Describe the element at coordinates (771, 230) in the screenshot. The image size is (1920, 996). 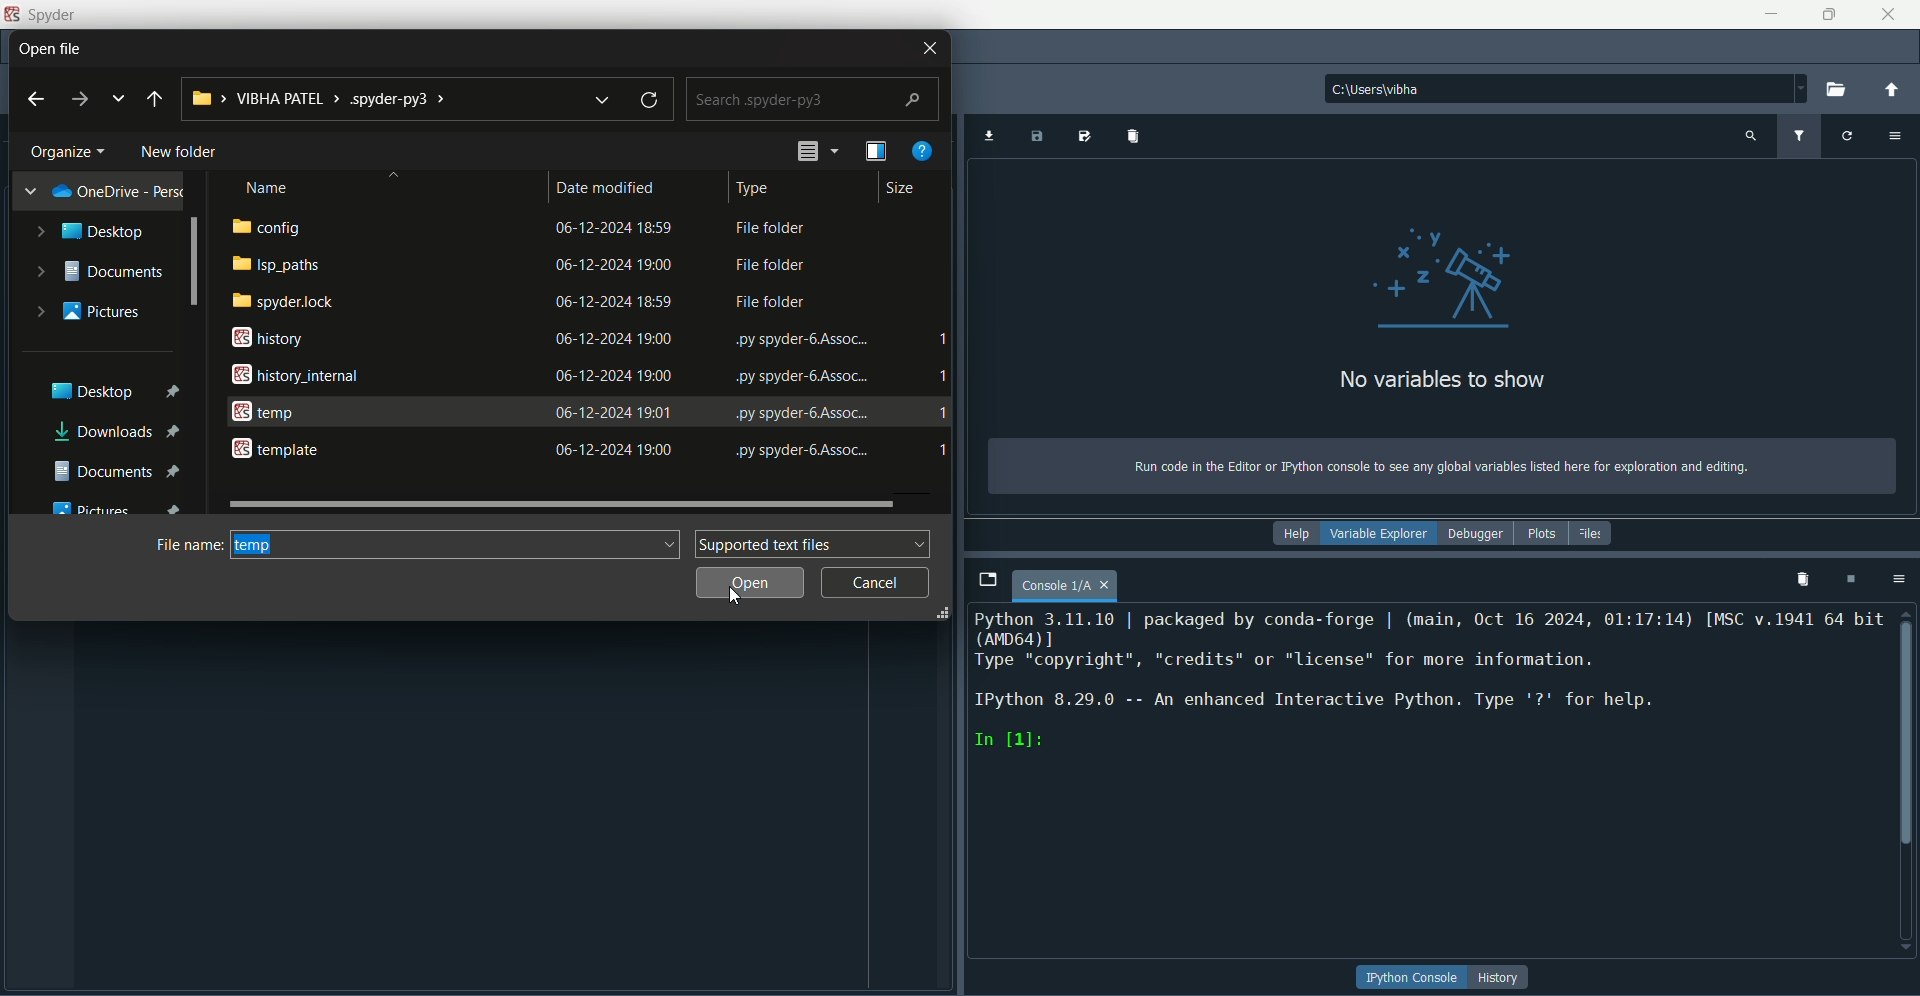
I see `text` at that location.